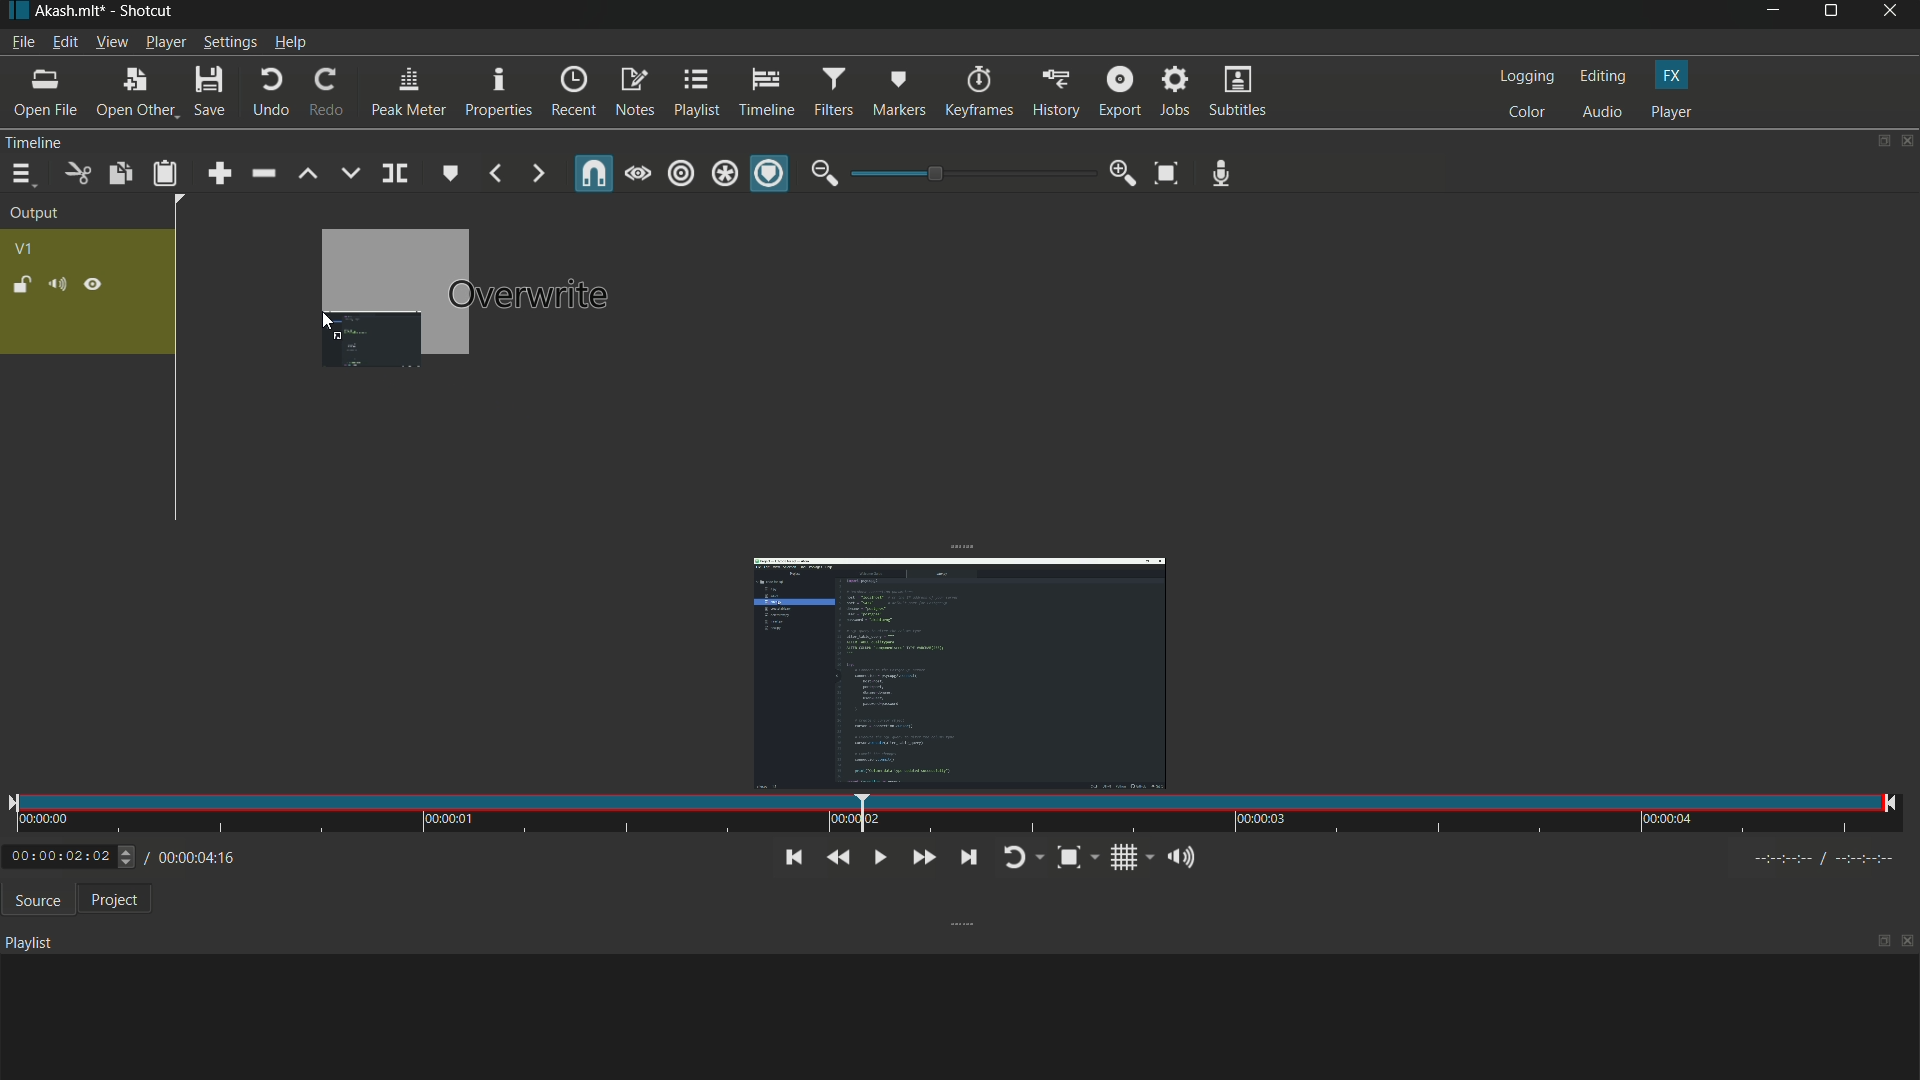  I want to click on v1, so click(23, 250).